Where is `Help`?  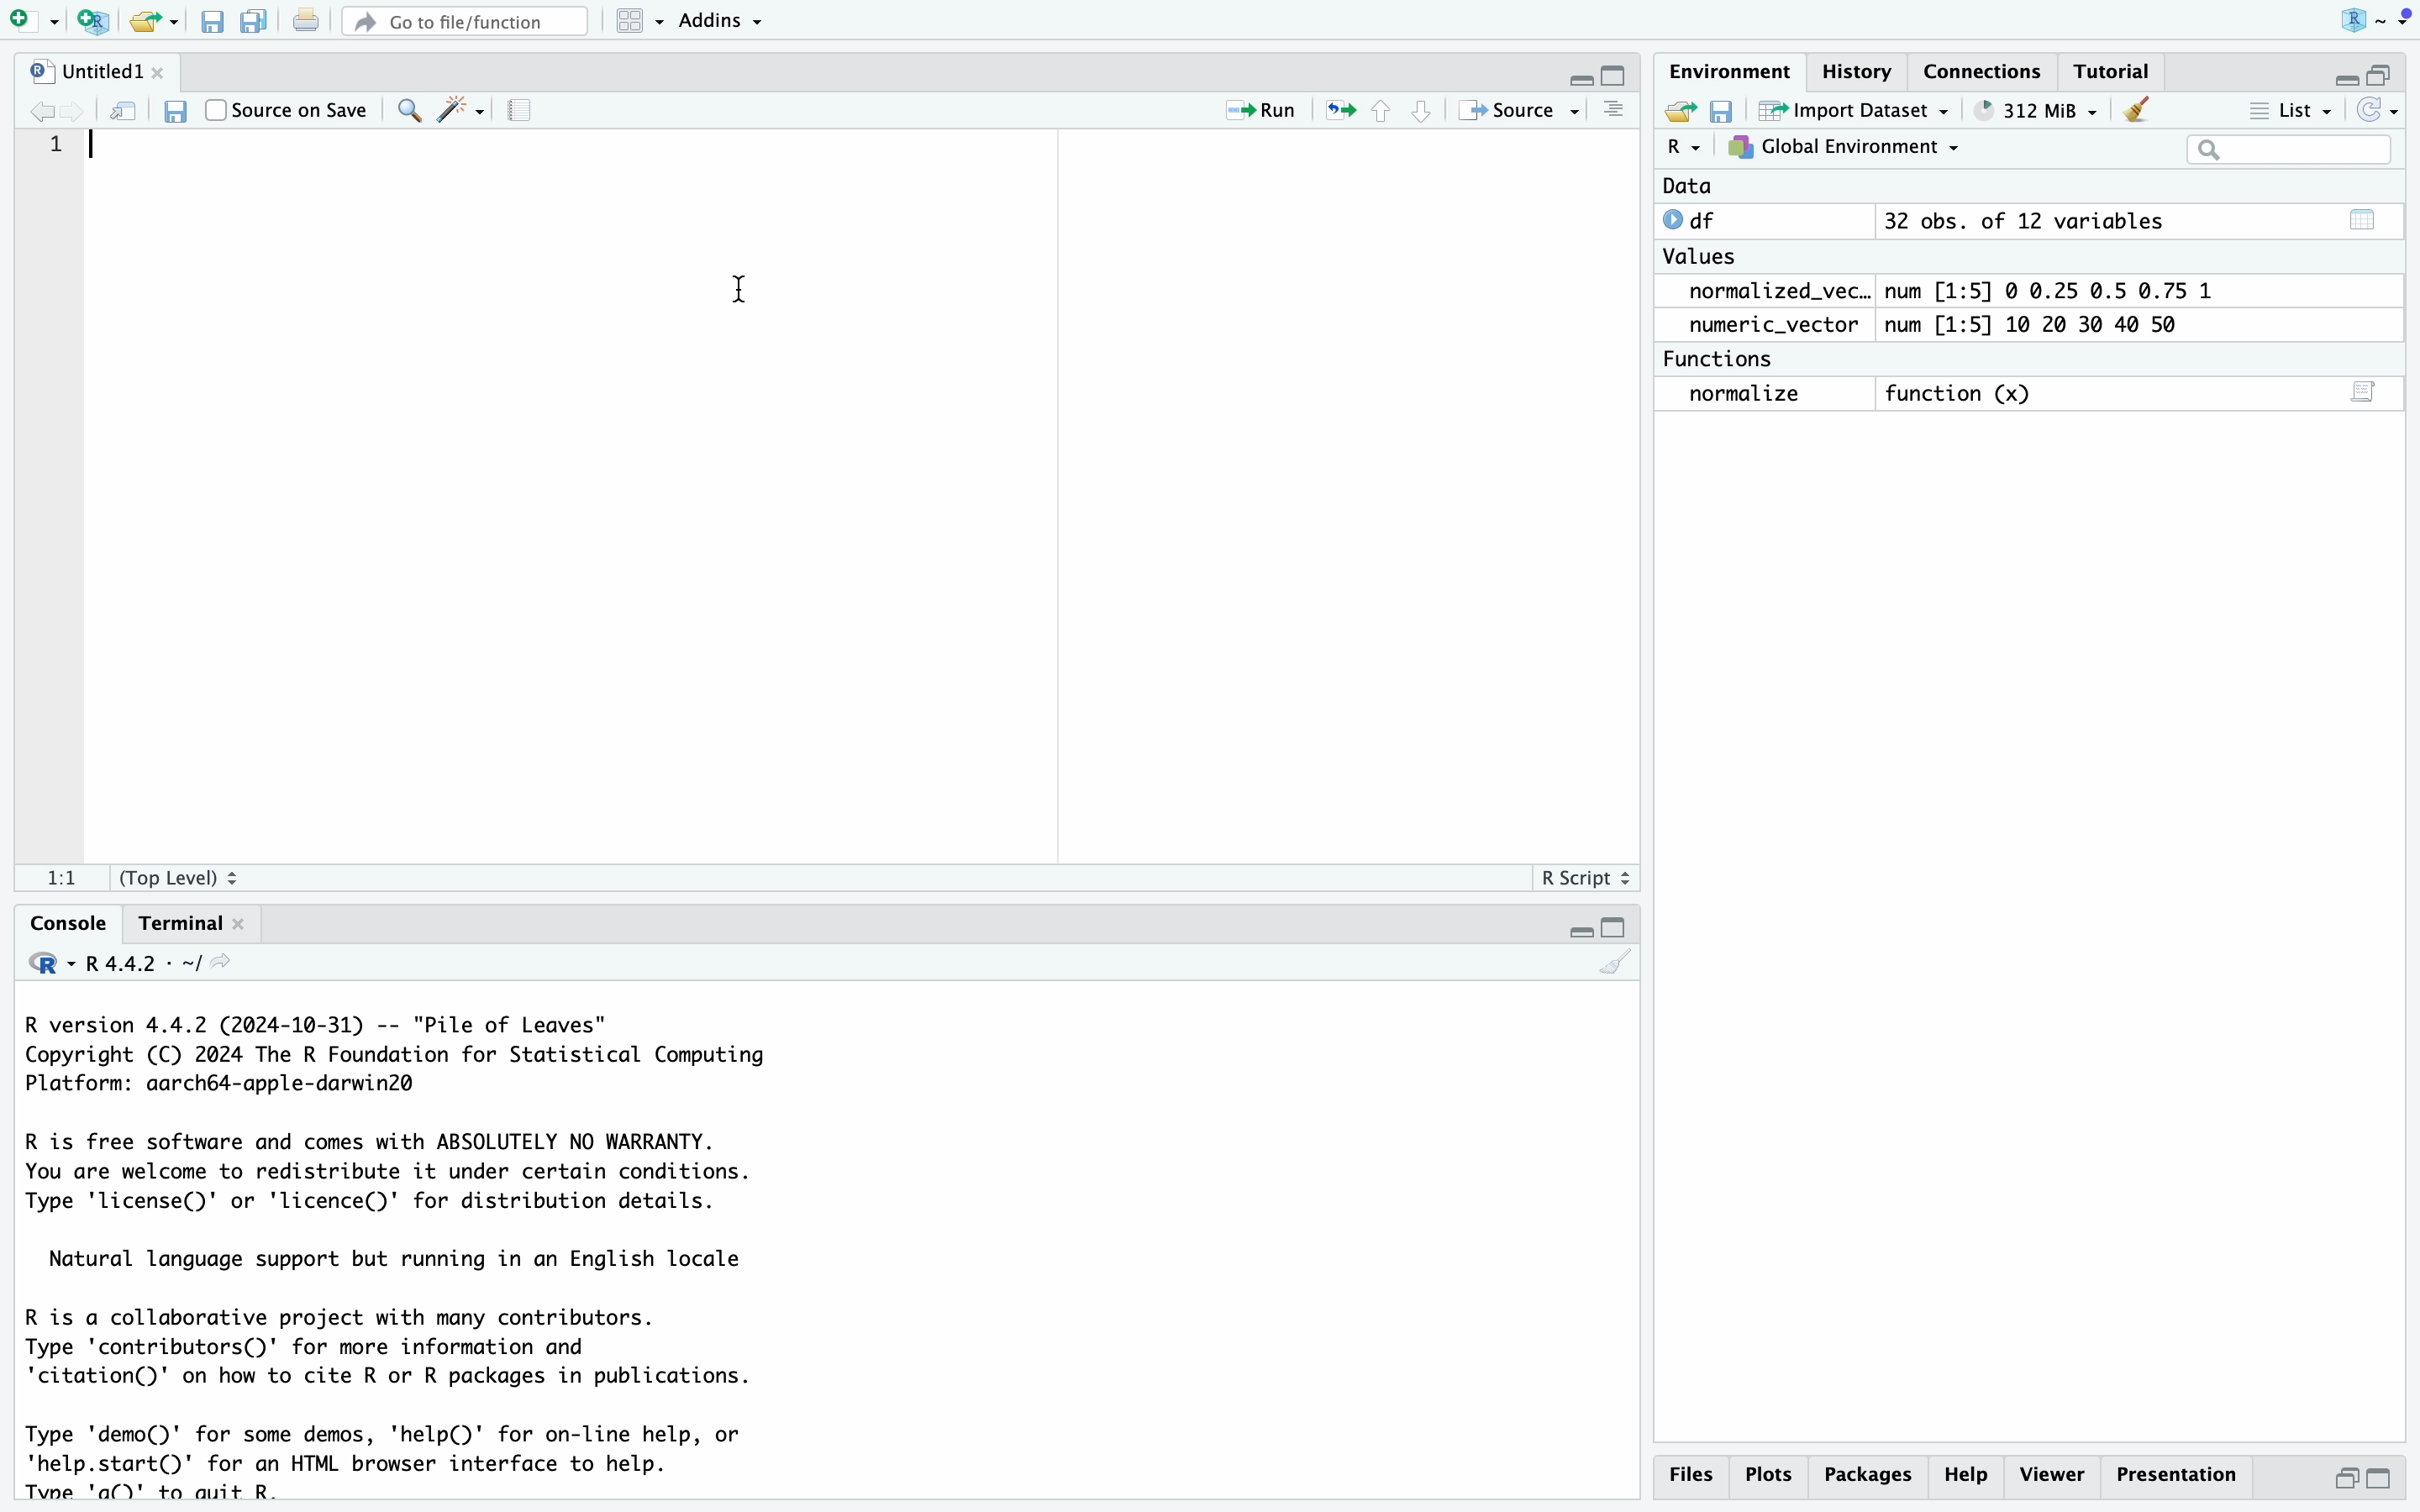 Help is located at coordinates (1969, 1472).